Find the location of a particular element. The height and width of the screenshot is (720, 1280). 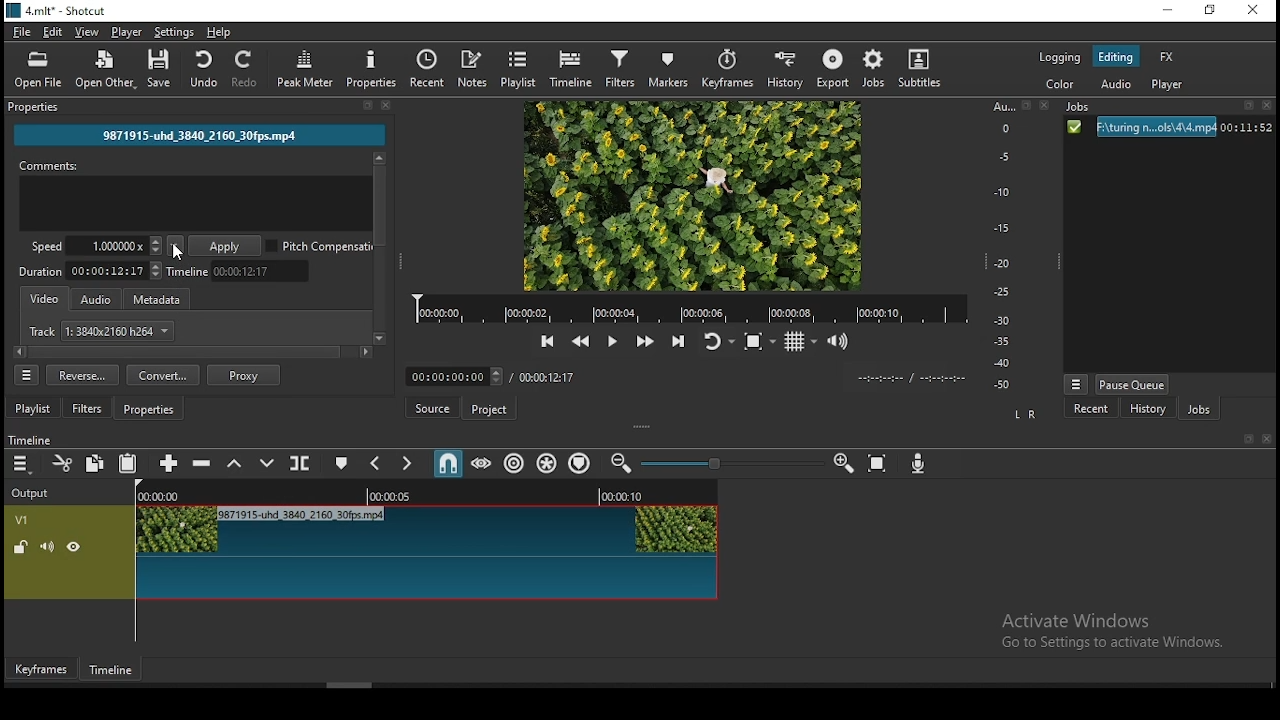

properties menu is located at coordinates (27, 375).